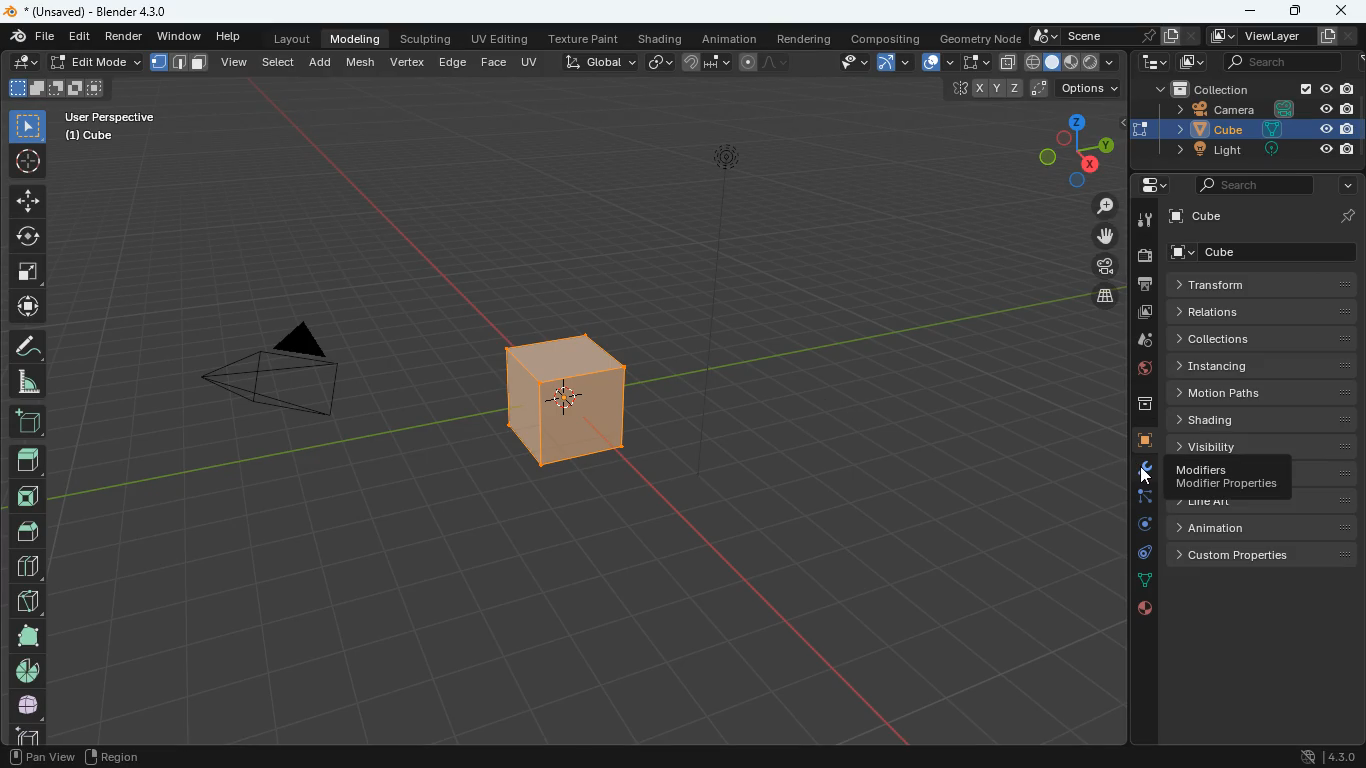 The width and height of the screenshot is (1366, 768). What do you see at coordinates (1252, 366) in the screenshot?
I see `instancing` at bounding box center [1252, 366].